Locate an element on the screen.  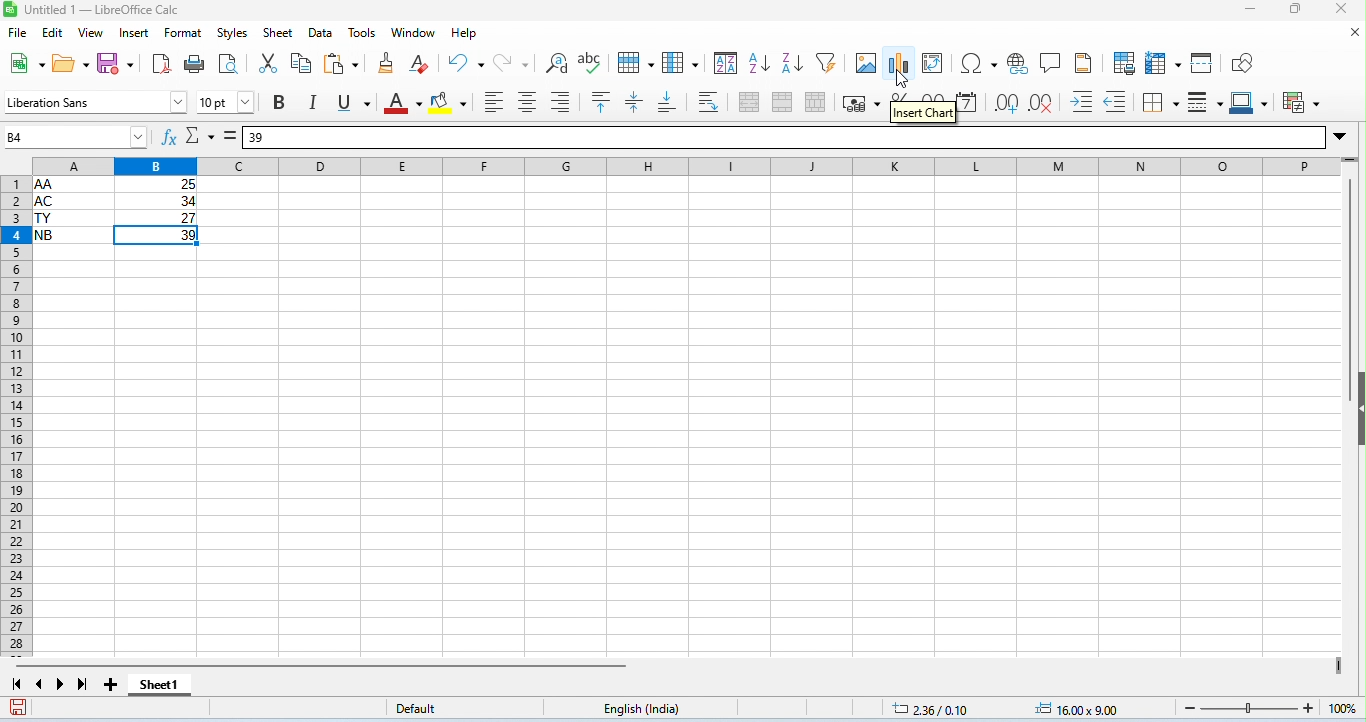
format as percent is located at coordinates (899, 107).